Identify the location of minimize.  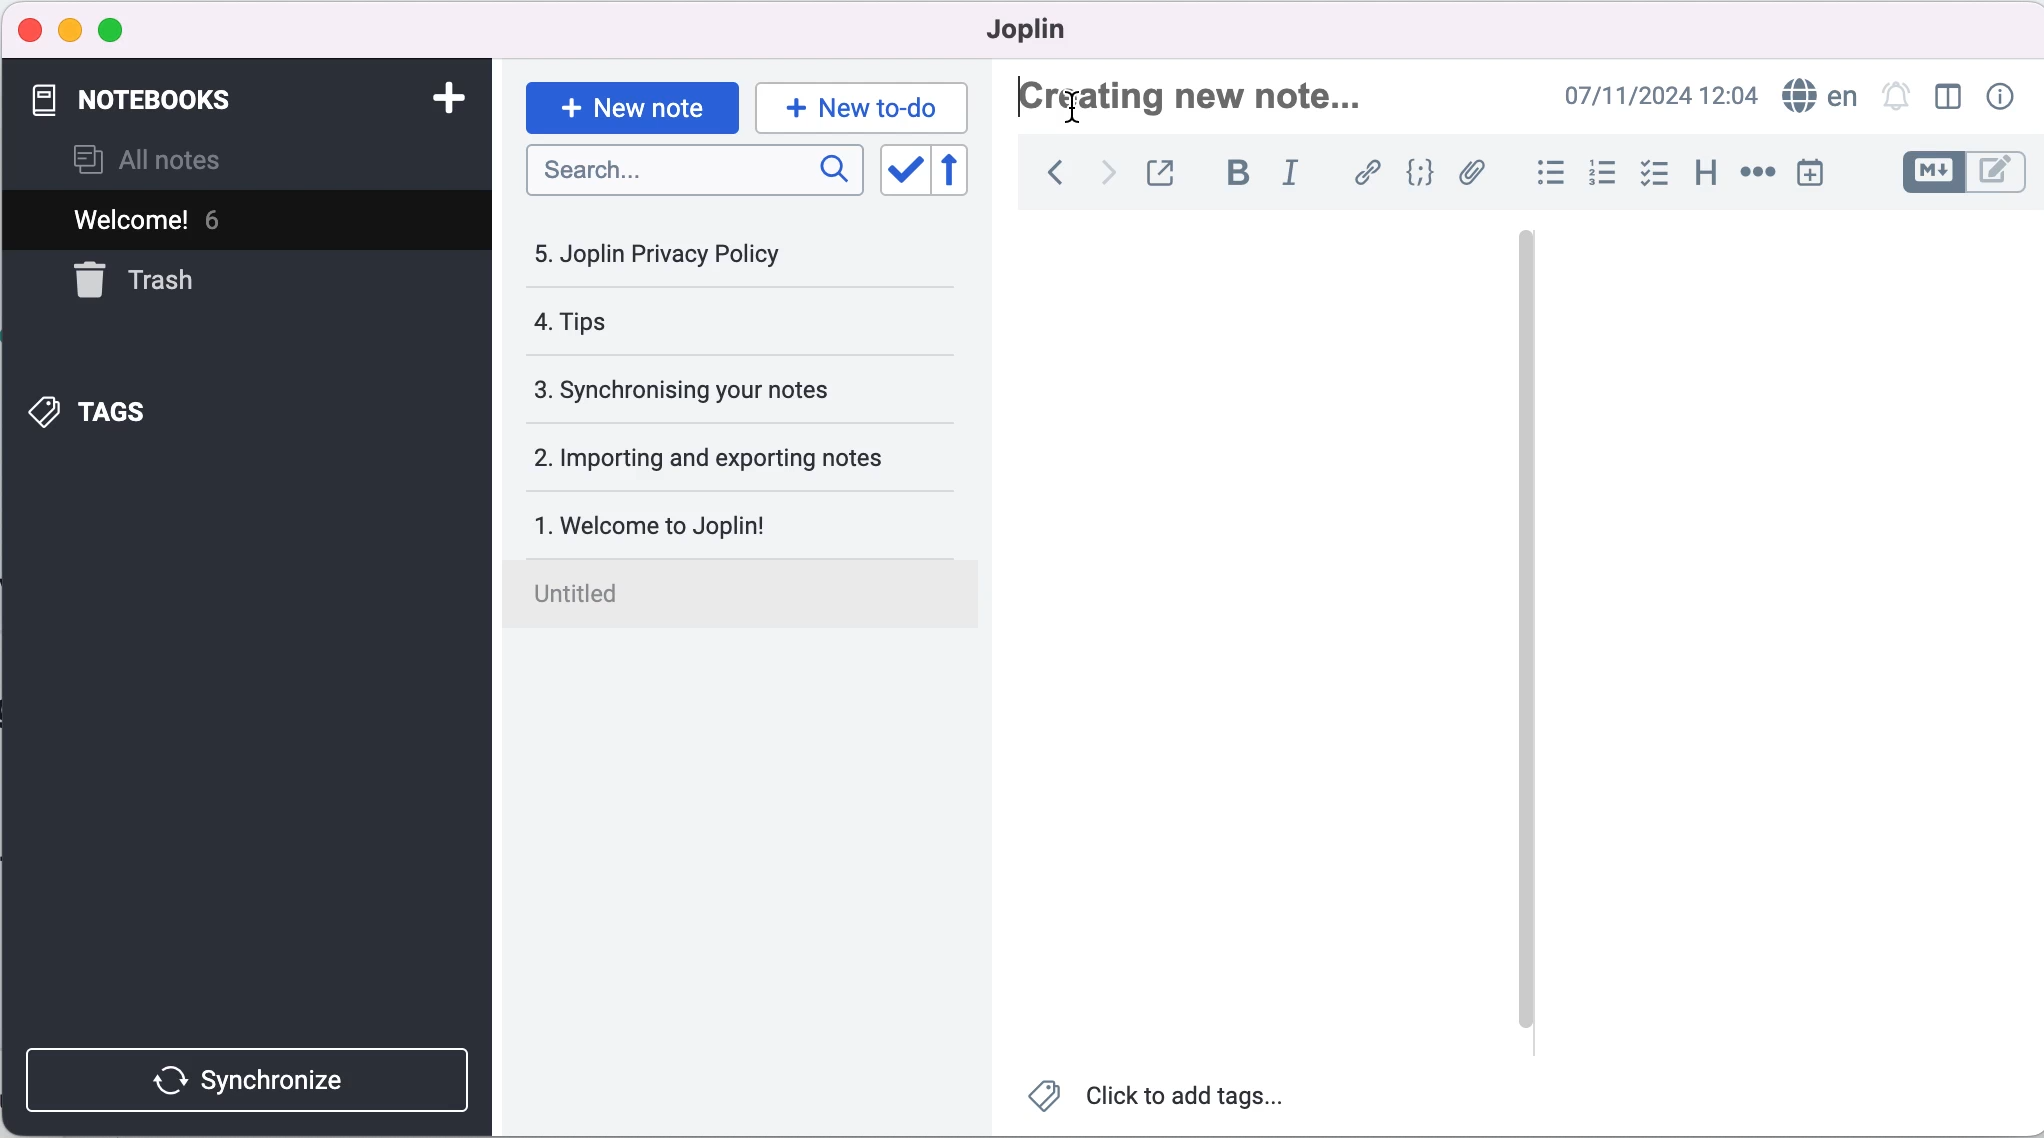
(70, 30).